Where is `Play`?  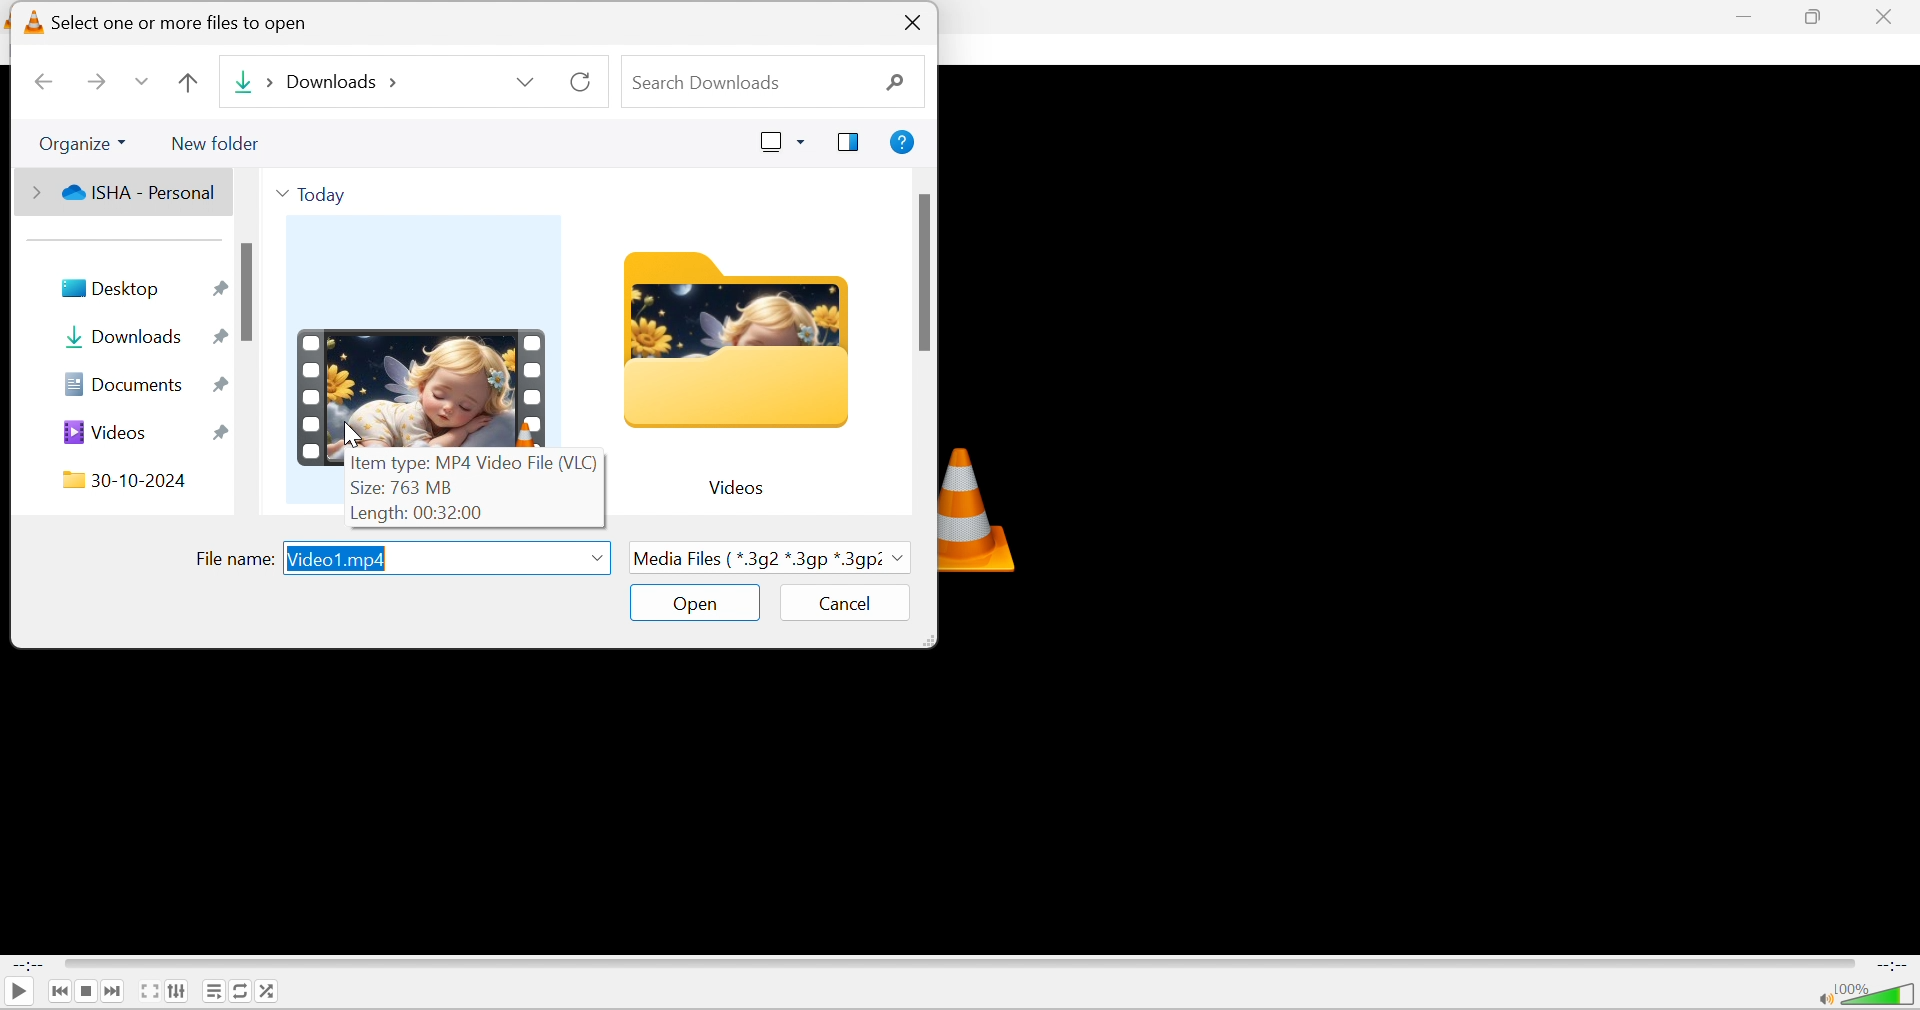 Play is located at coordinates (17, 993).